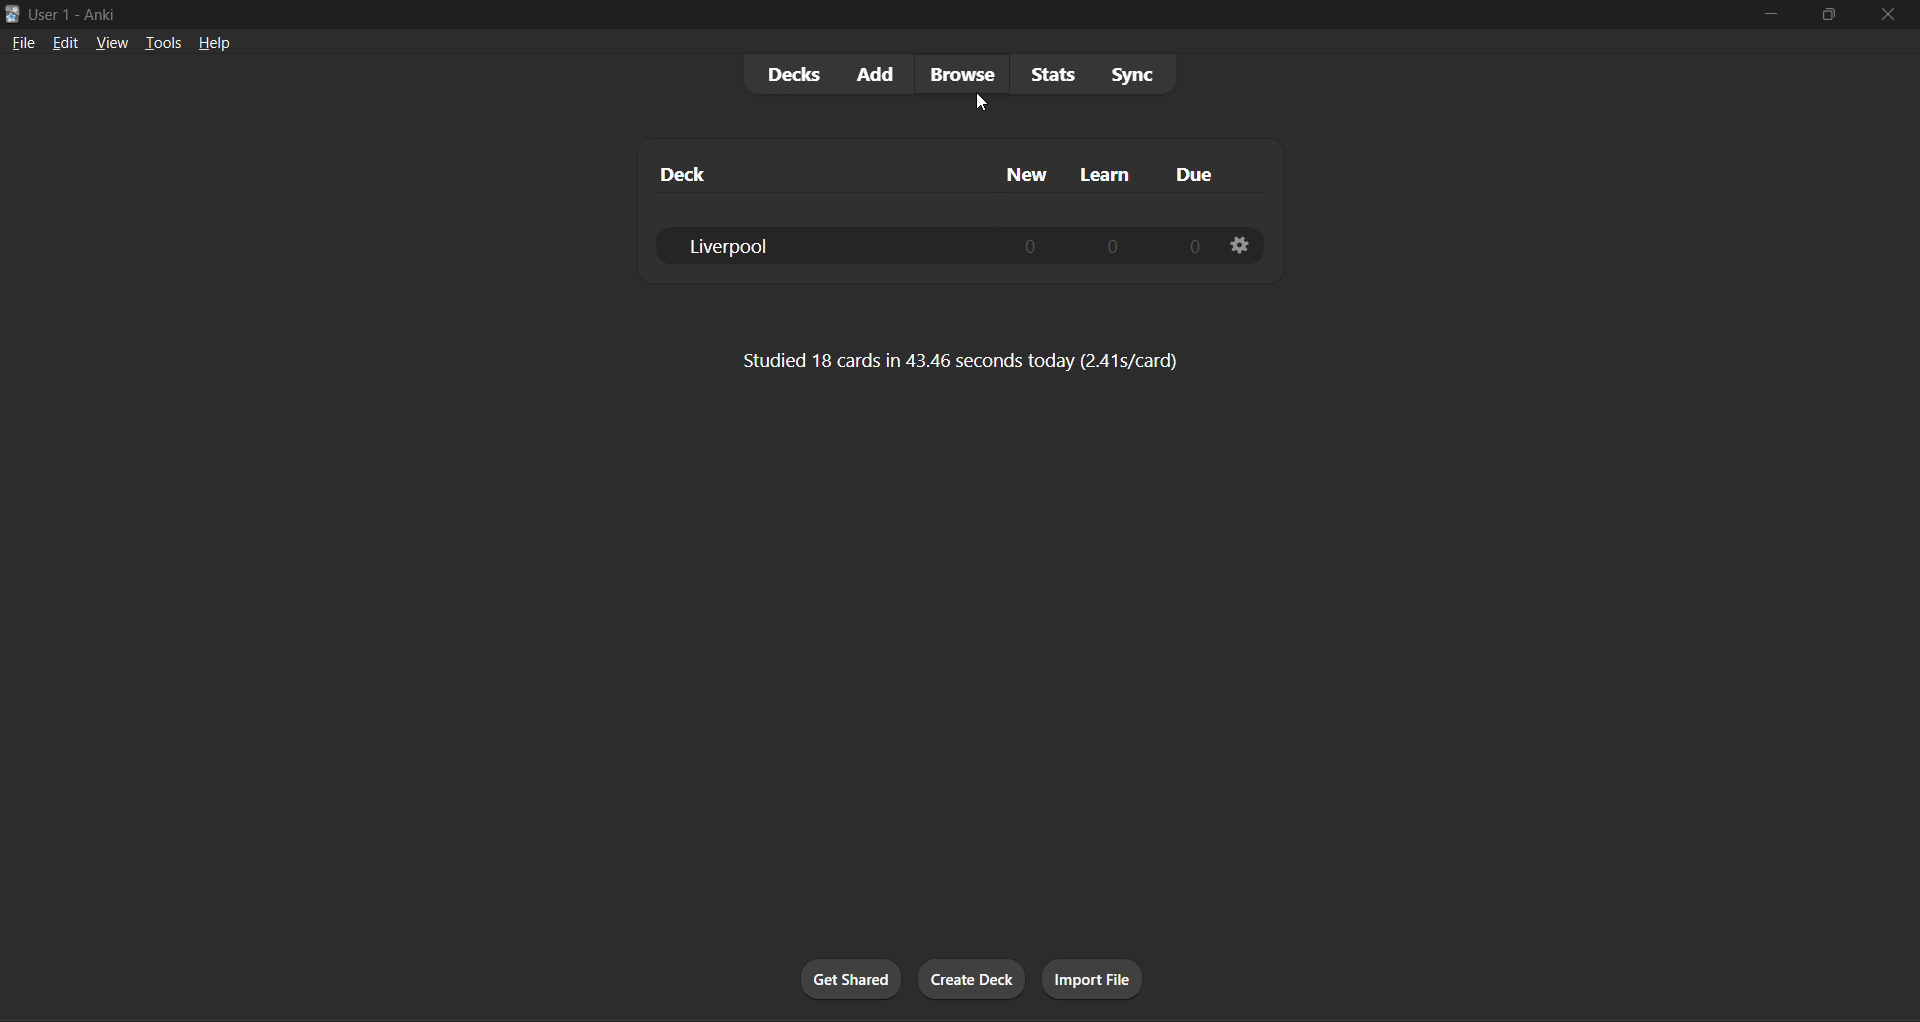 Image resolution: width=1920 pixels, height=1022 pixels. What do you see at coordinates (162, 45) in the screenshot?
I see `tools` at bounding box center [162, 45].